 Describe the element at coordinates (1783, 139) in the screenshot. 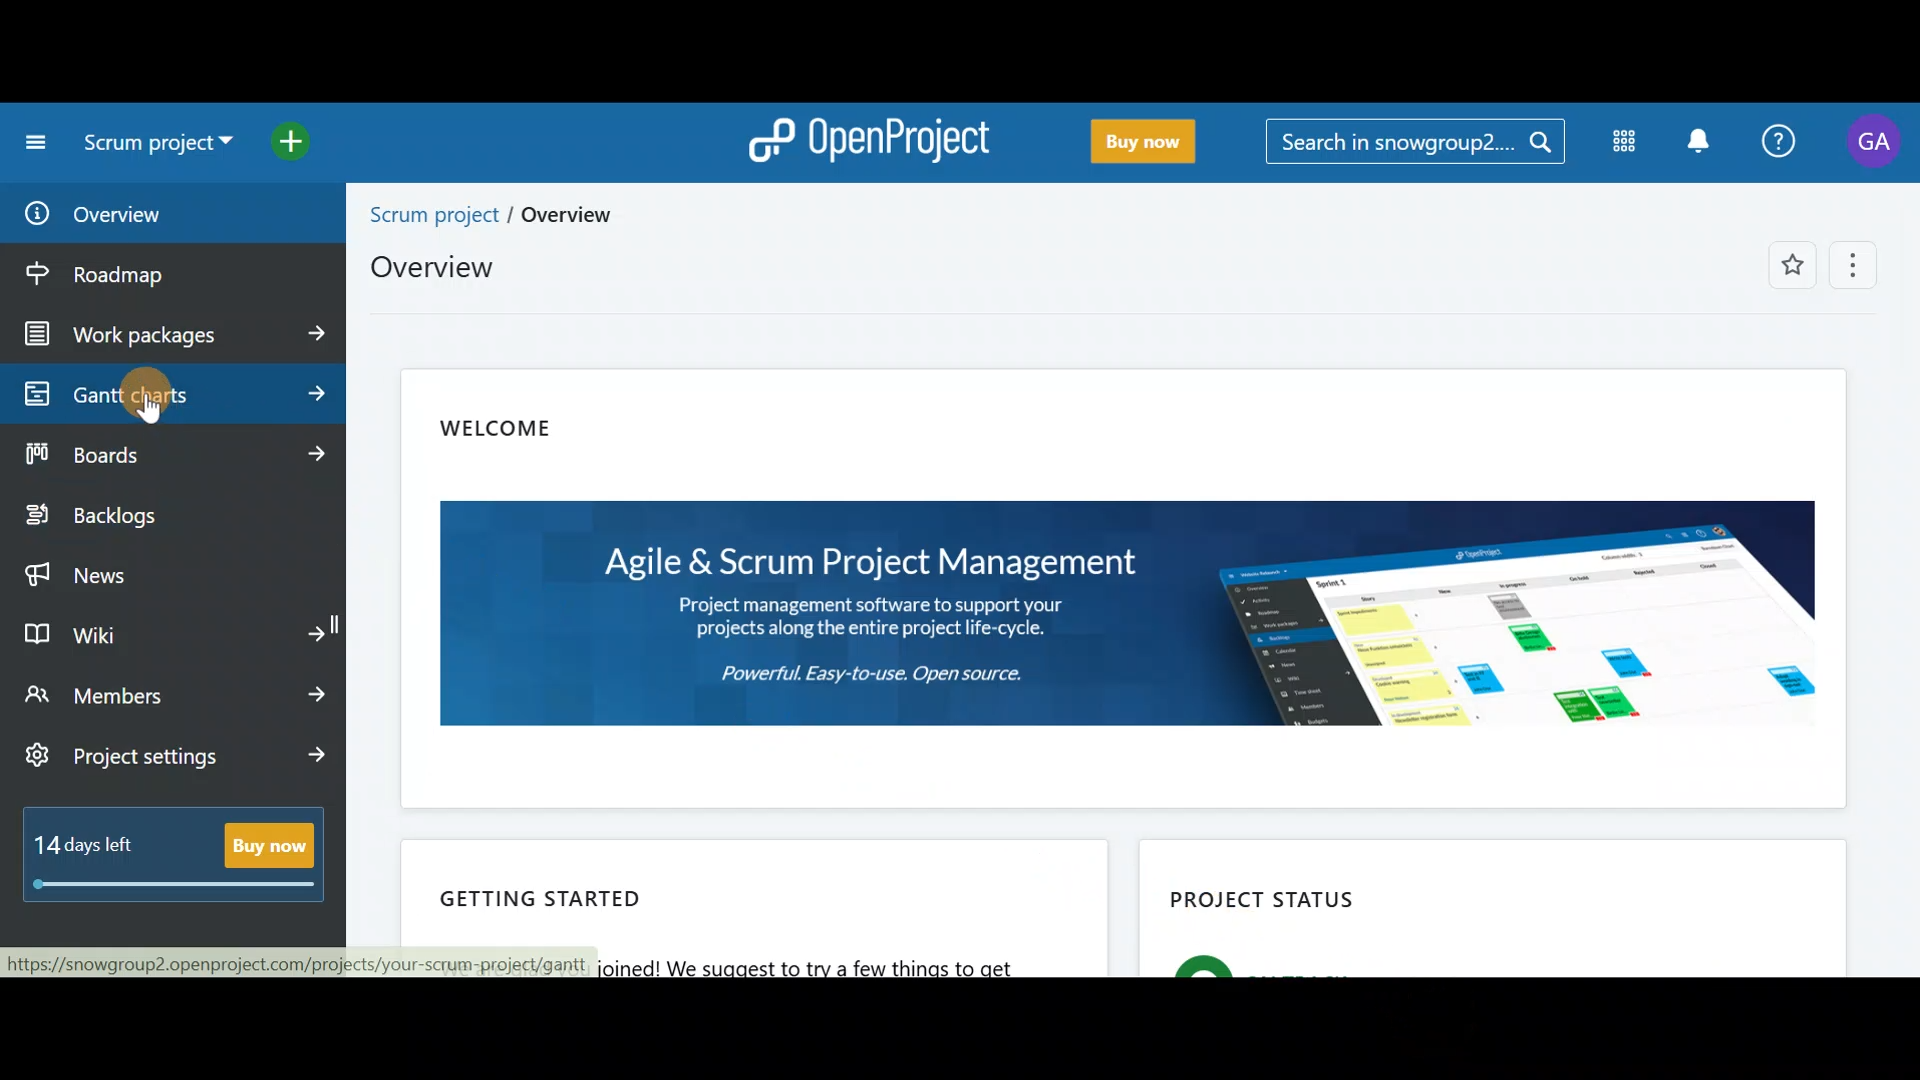

I see `Help` at that location.